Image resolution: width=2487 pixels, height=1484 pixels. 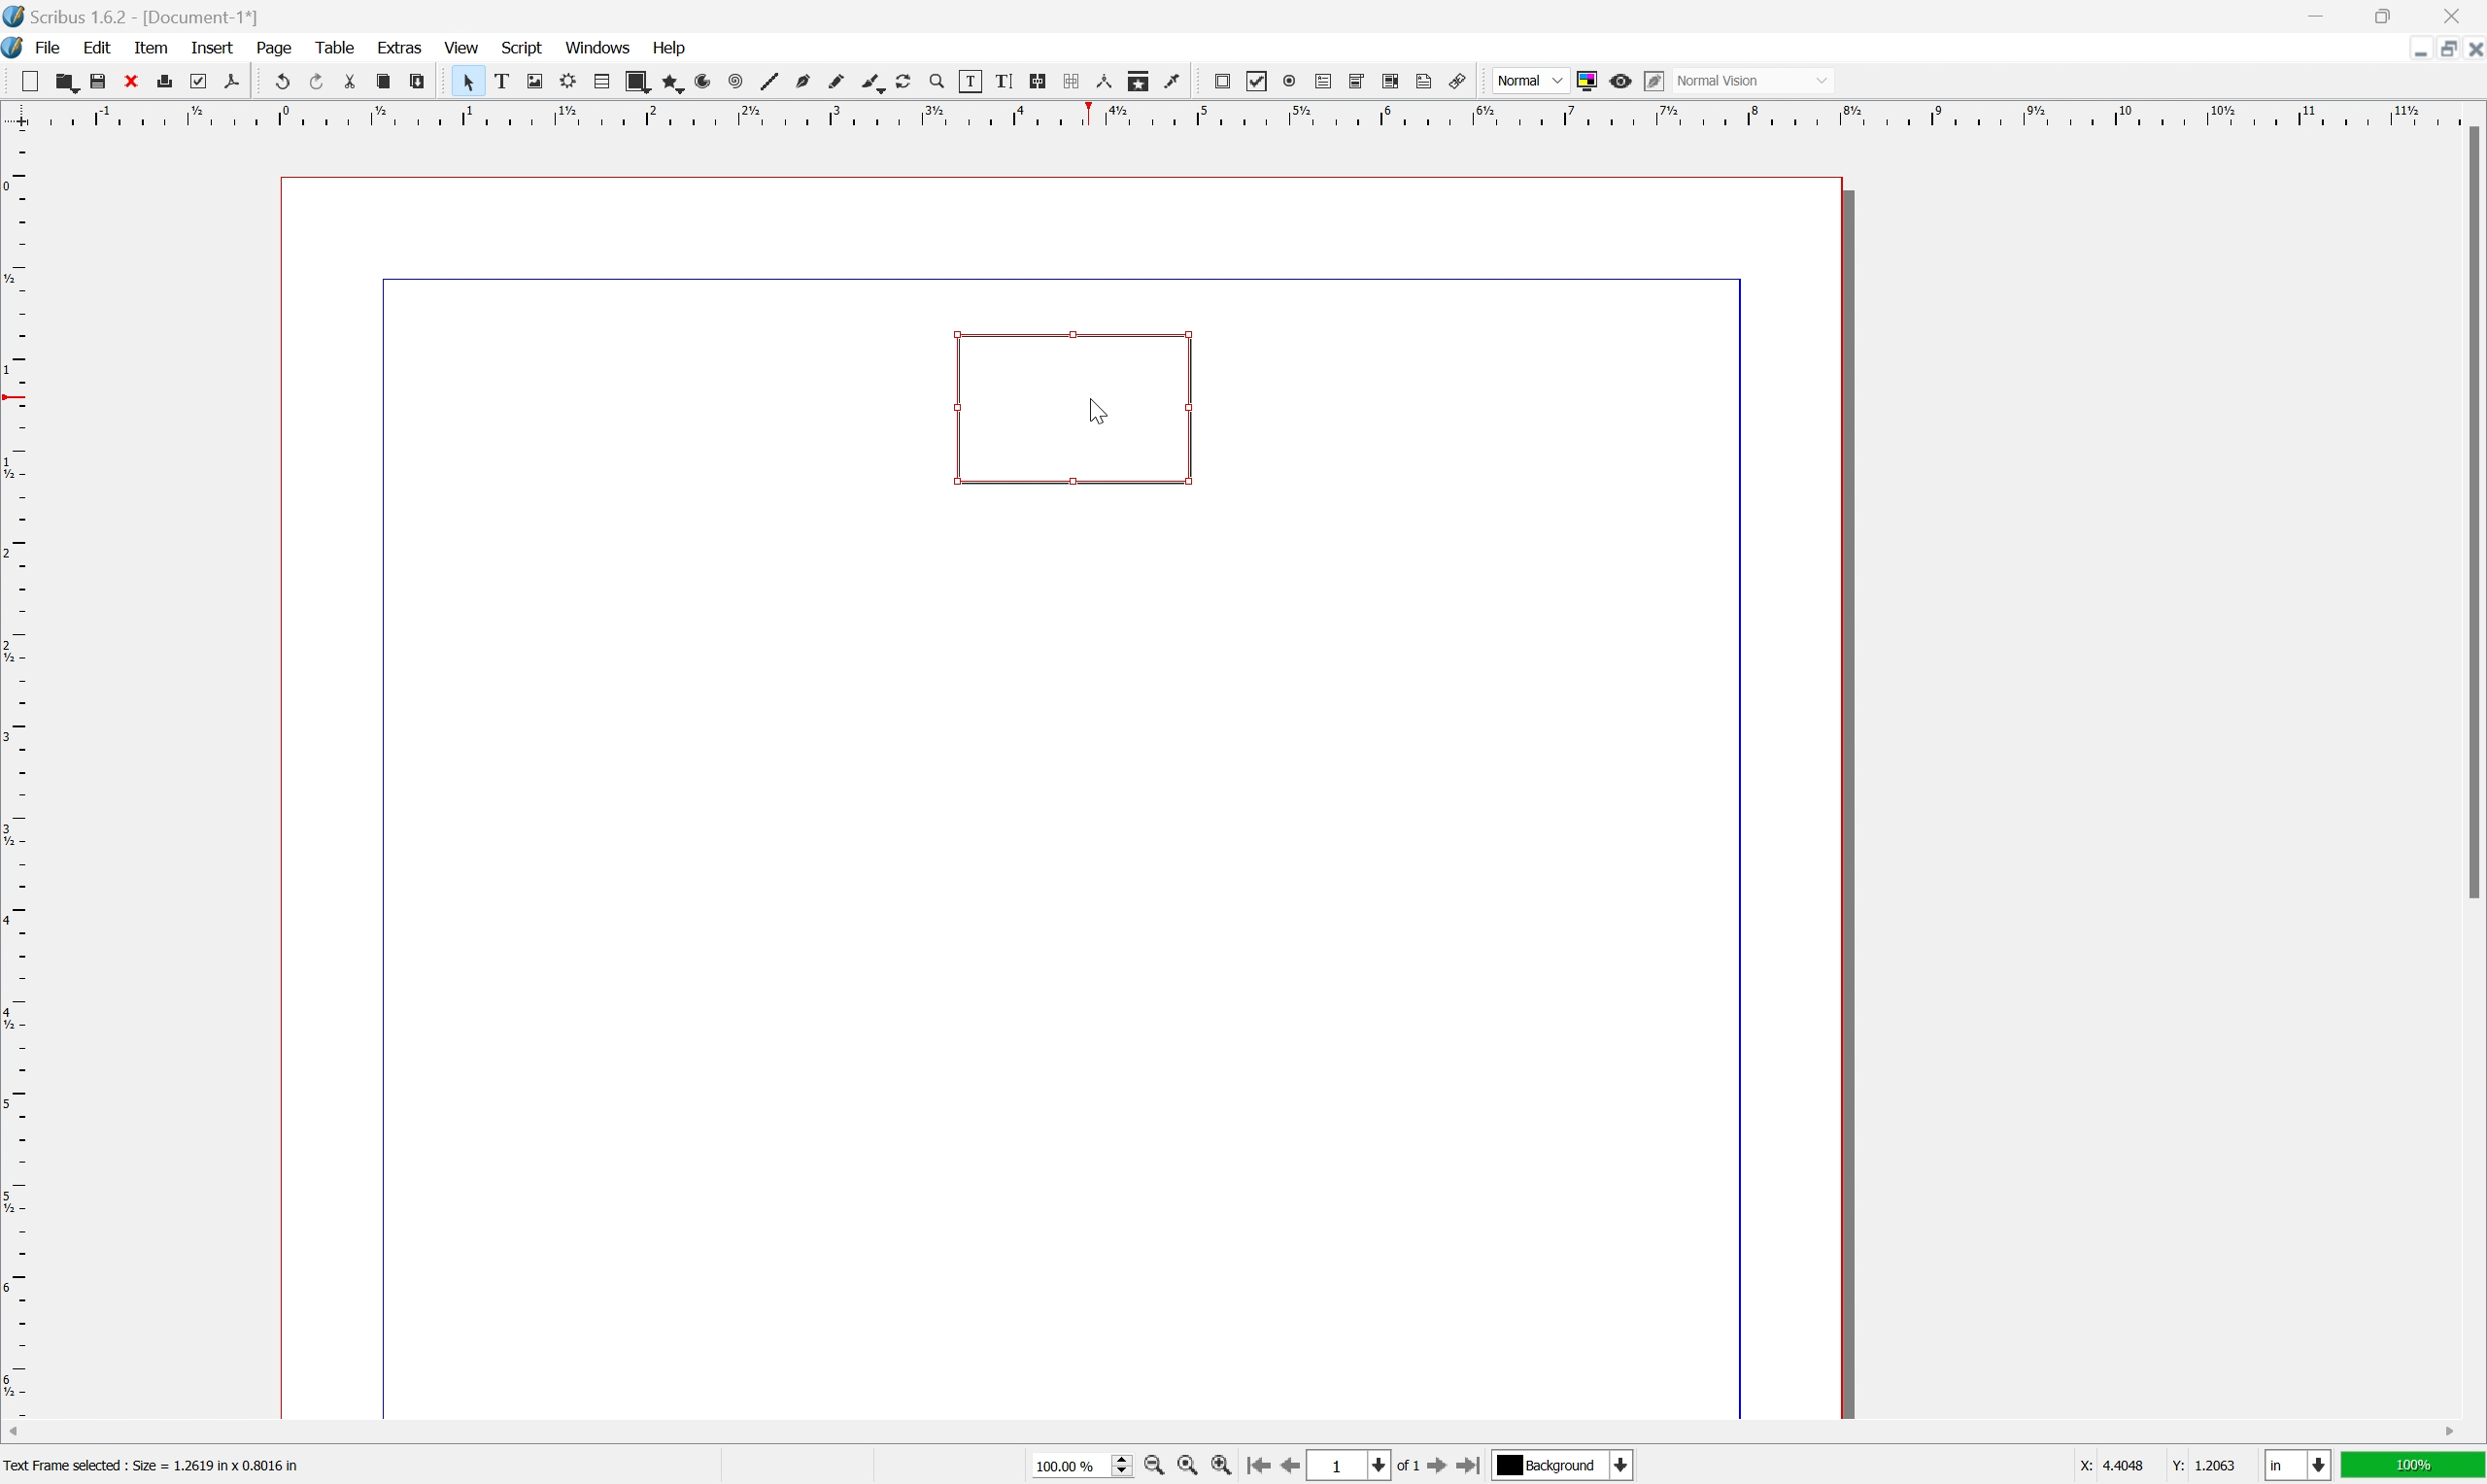 What do you see at coordinates (1619, 81) in the screenshot?
I see `preview mode` at bounding box center [1619, 81].